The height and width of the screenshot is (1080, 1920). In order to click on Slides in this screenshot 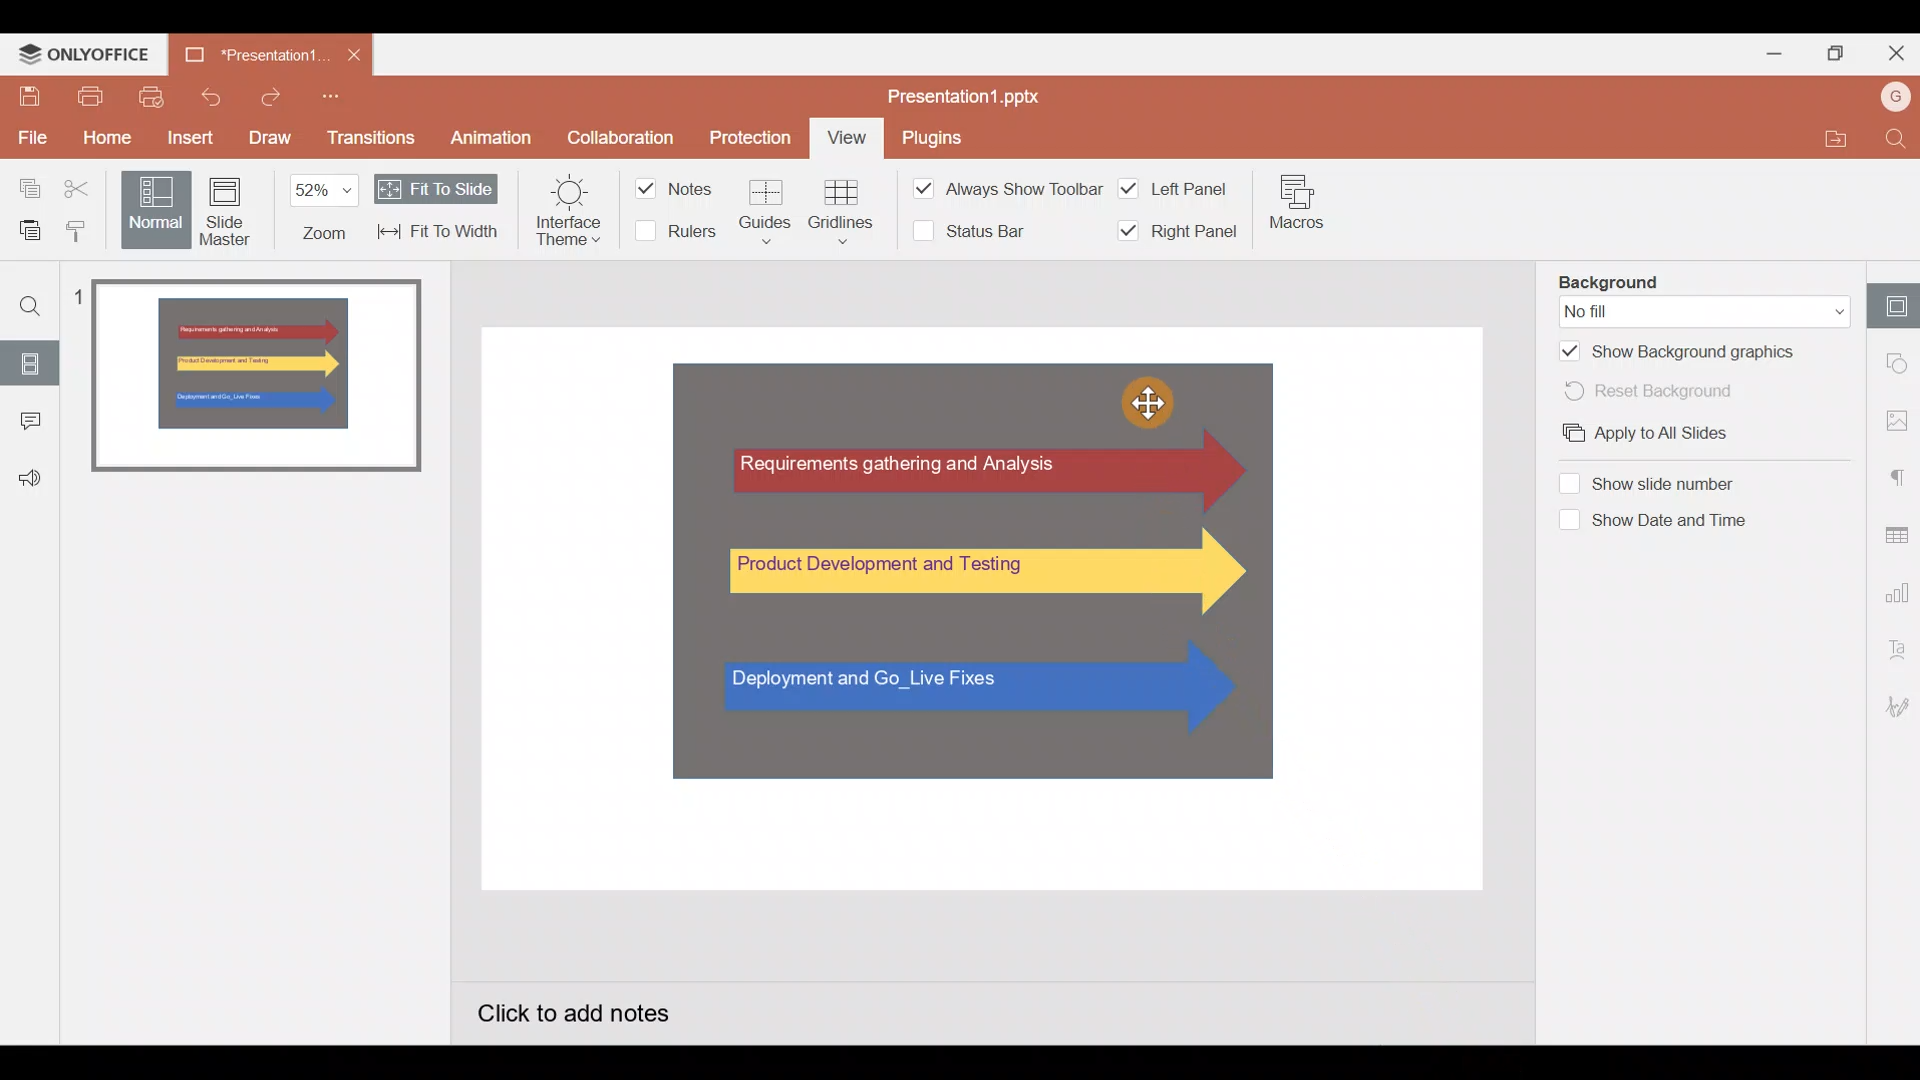, I will do `click(31, 359)`.